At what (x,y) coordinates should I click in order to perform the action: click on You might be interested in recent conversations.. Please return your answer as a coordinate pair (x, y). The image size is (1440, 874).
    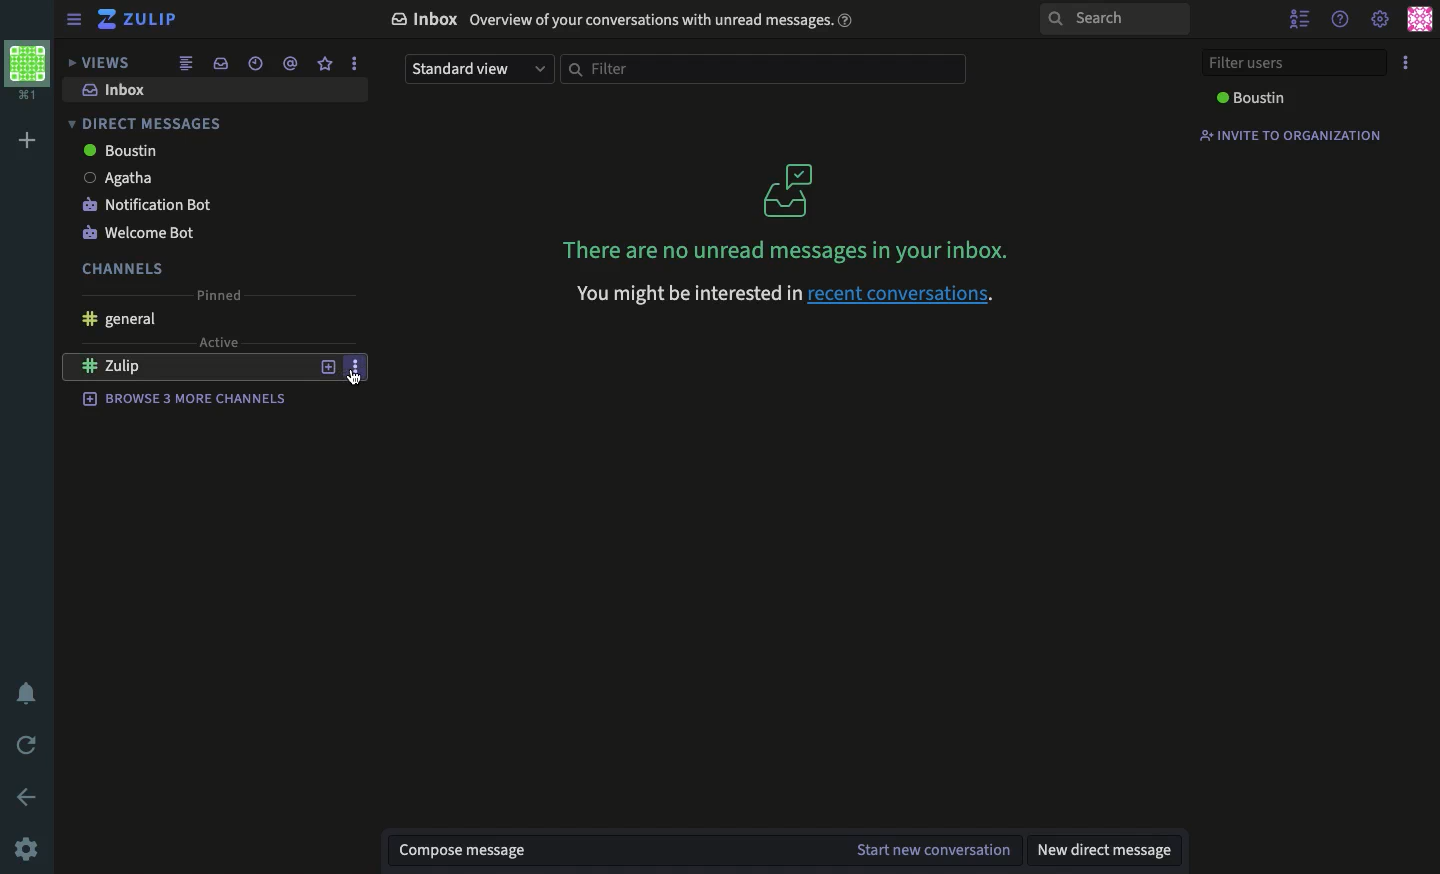
    Looking at the image, I should click on (675, 296).